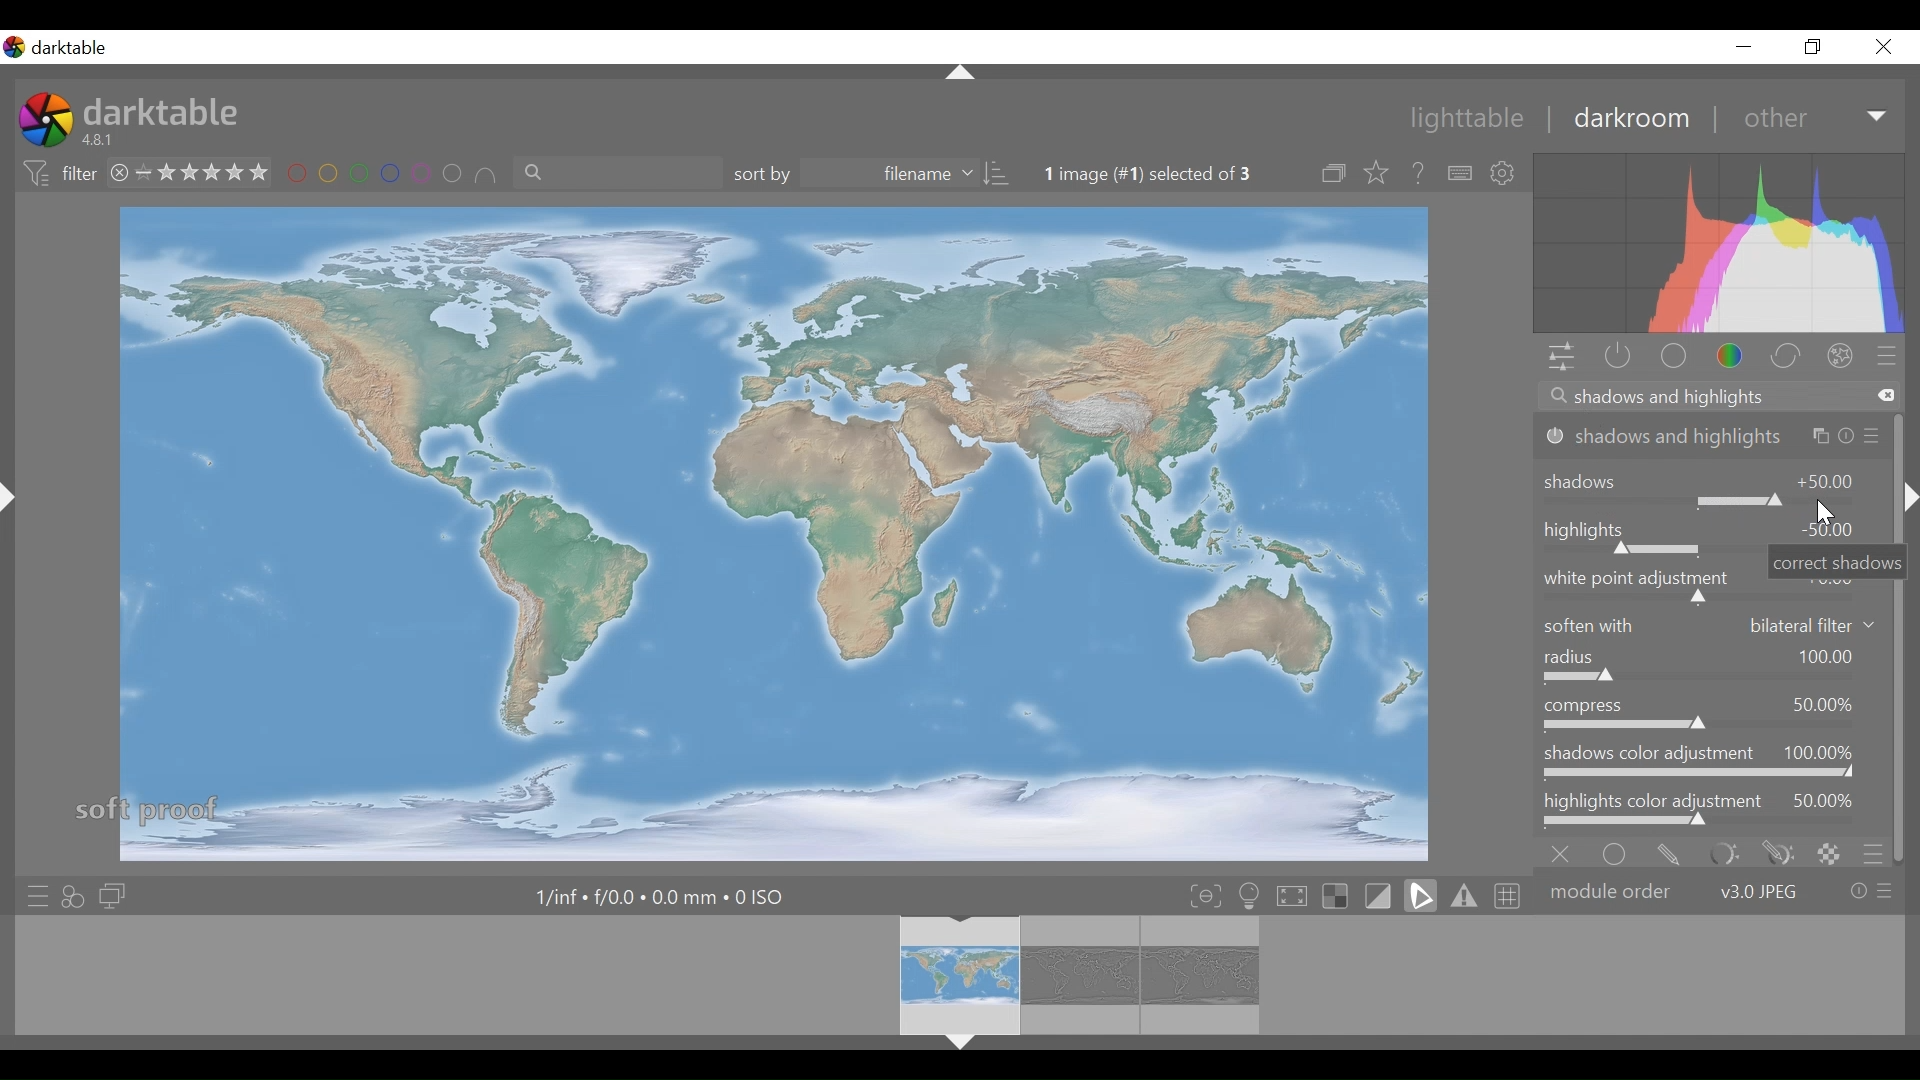 This screenshot has width=1920, height=1080. I want to click on click to change the type of overlays, so click(1378, 174).